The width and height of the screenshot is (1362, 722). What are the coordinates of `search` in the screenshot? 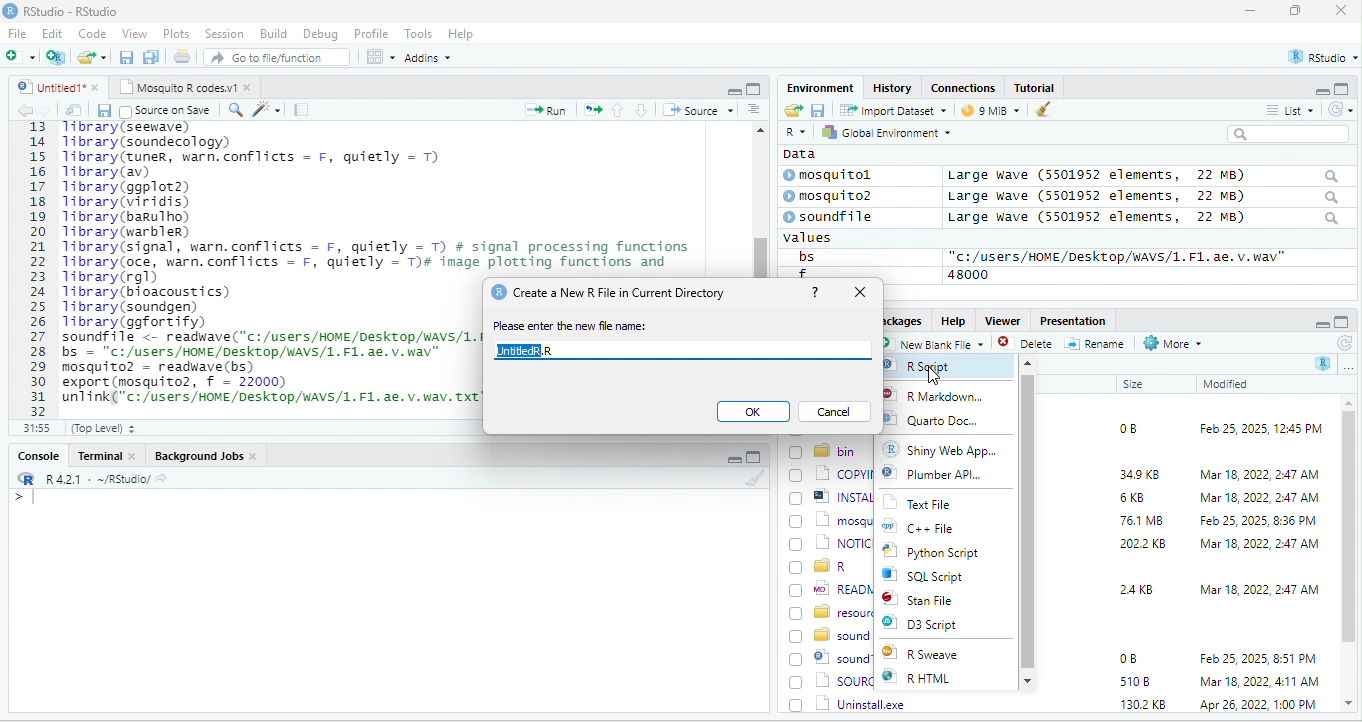 It's located at (1295, 134).